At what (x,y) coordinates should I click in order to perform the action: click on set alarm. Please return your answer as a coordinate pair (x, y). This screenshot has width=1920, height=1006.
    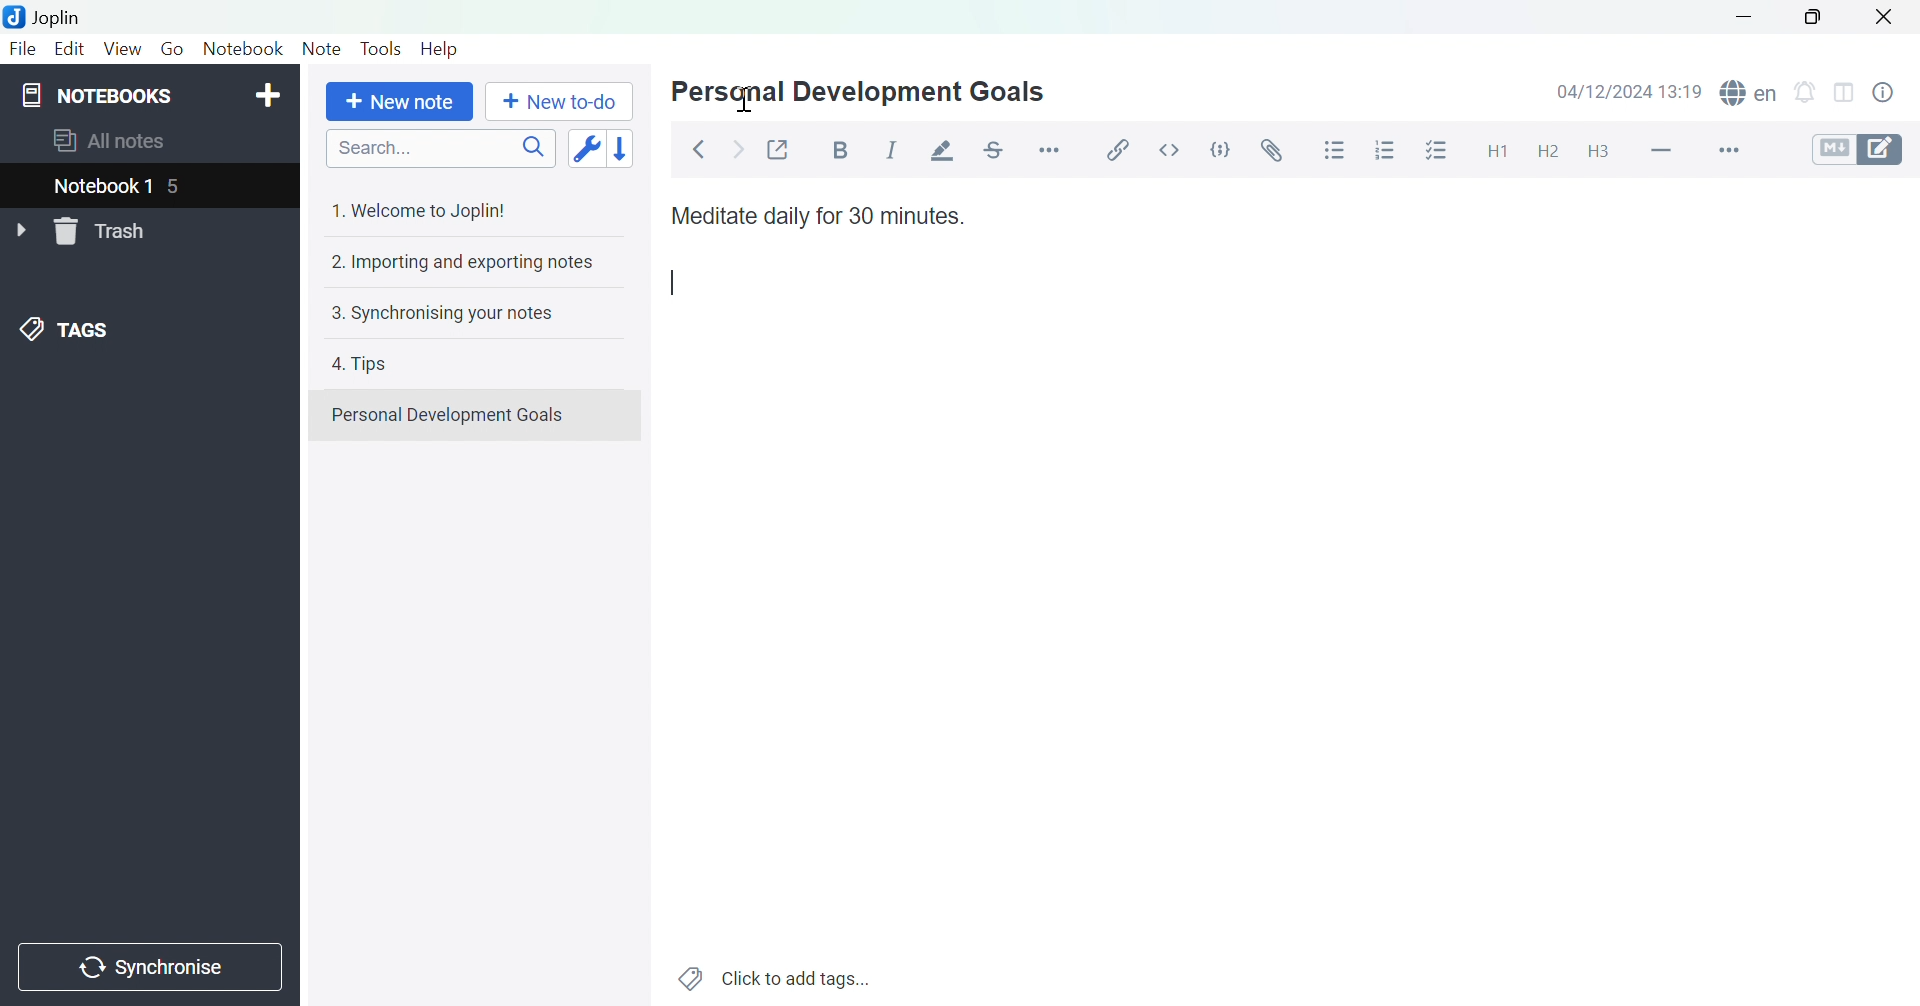
    Looking at the image, I should click on (1810, 96).